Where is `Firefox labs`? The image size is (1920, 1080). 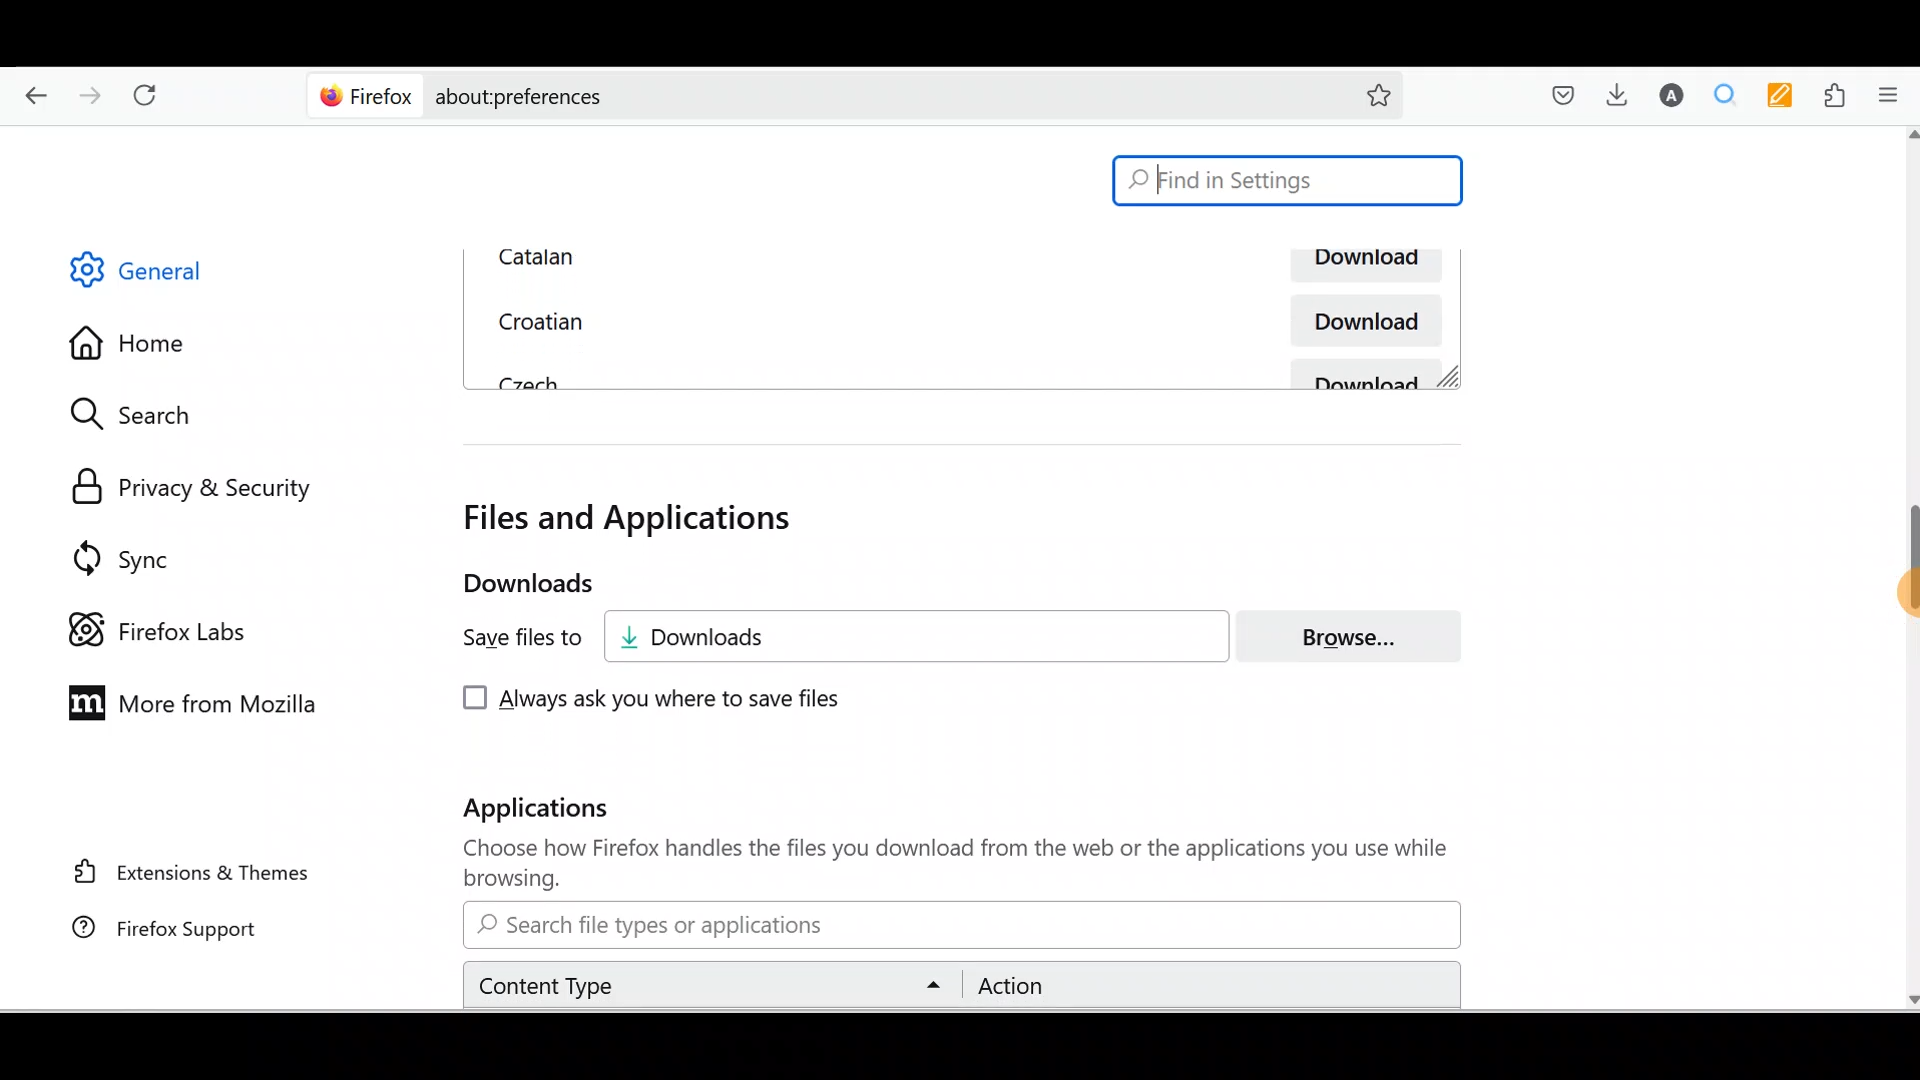 Firefox labs is located at coordinates (151, 620).